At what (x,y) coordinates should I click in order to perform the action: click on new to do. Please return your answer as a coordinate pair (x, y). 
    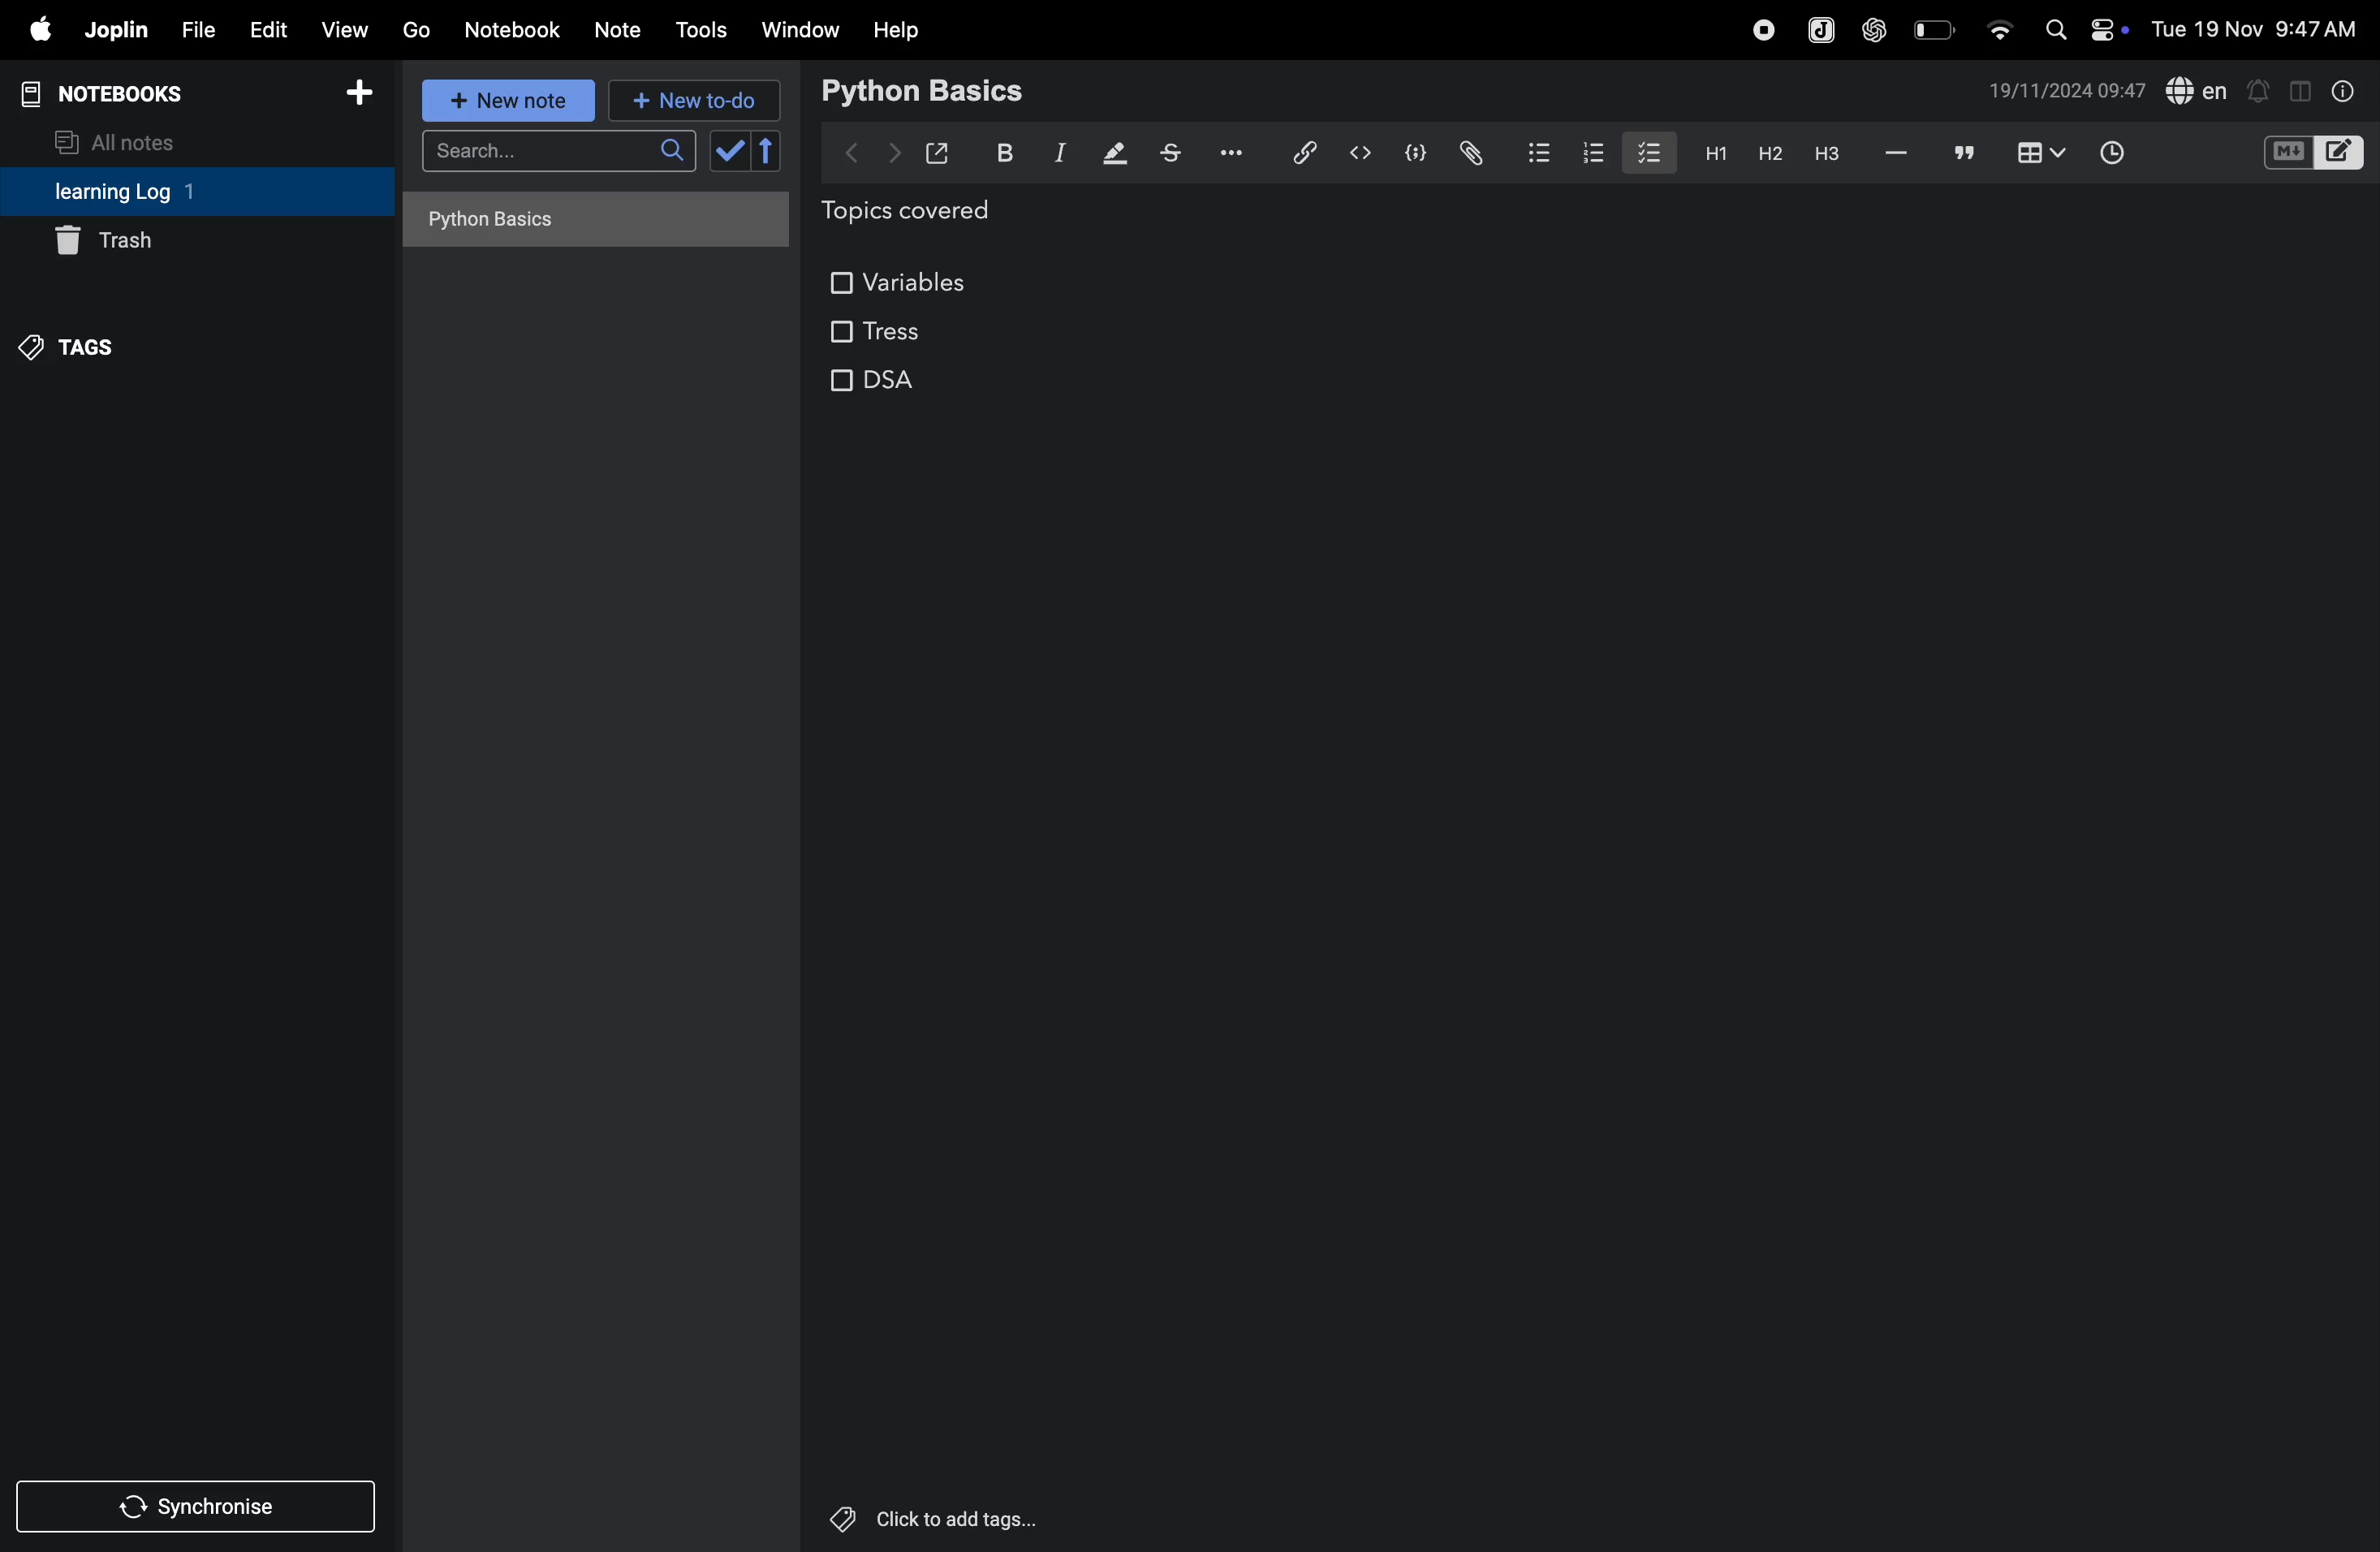
    Looking at the image, I should click on (686, 96).